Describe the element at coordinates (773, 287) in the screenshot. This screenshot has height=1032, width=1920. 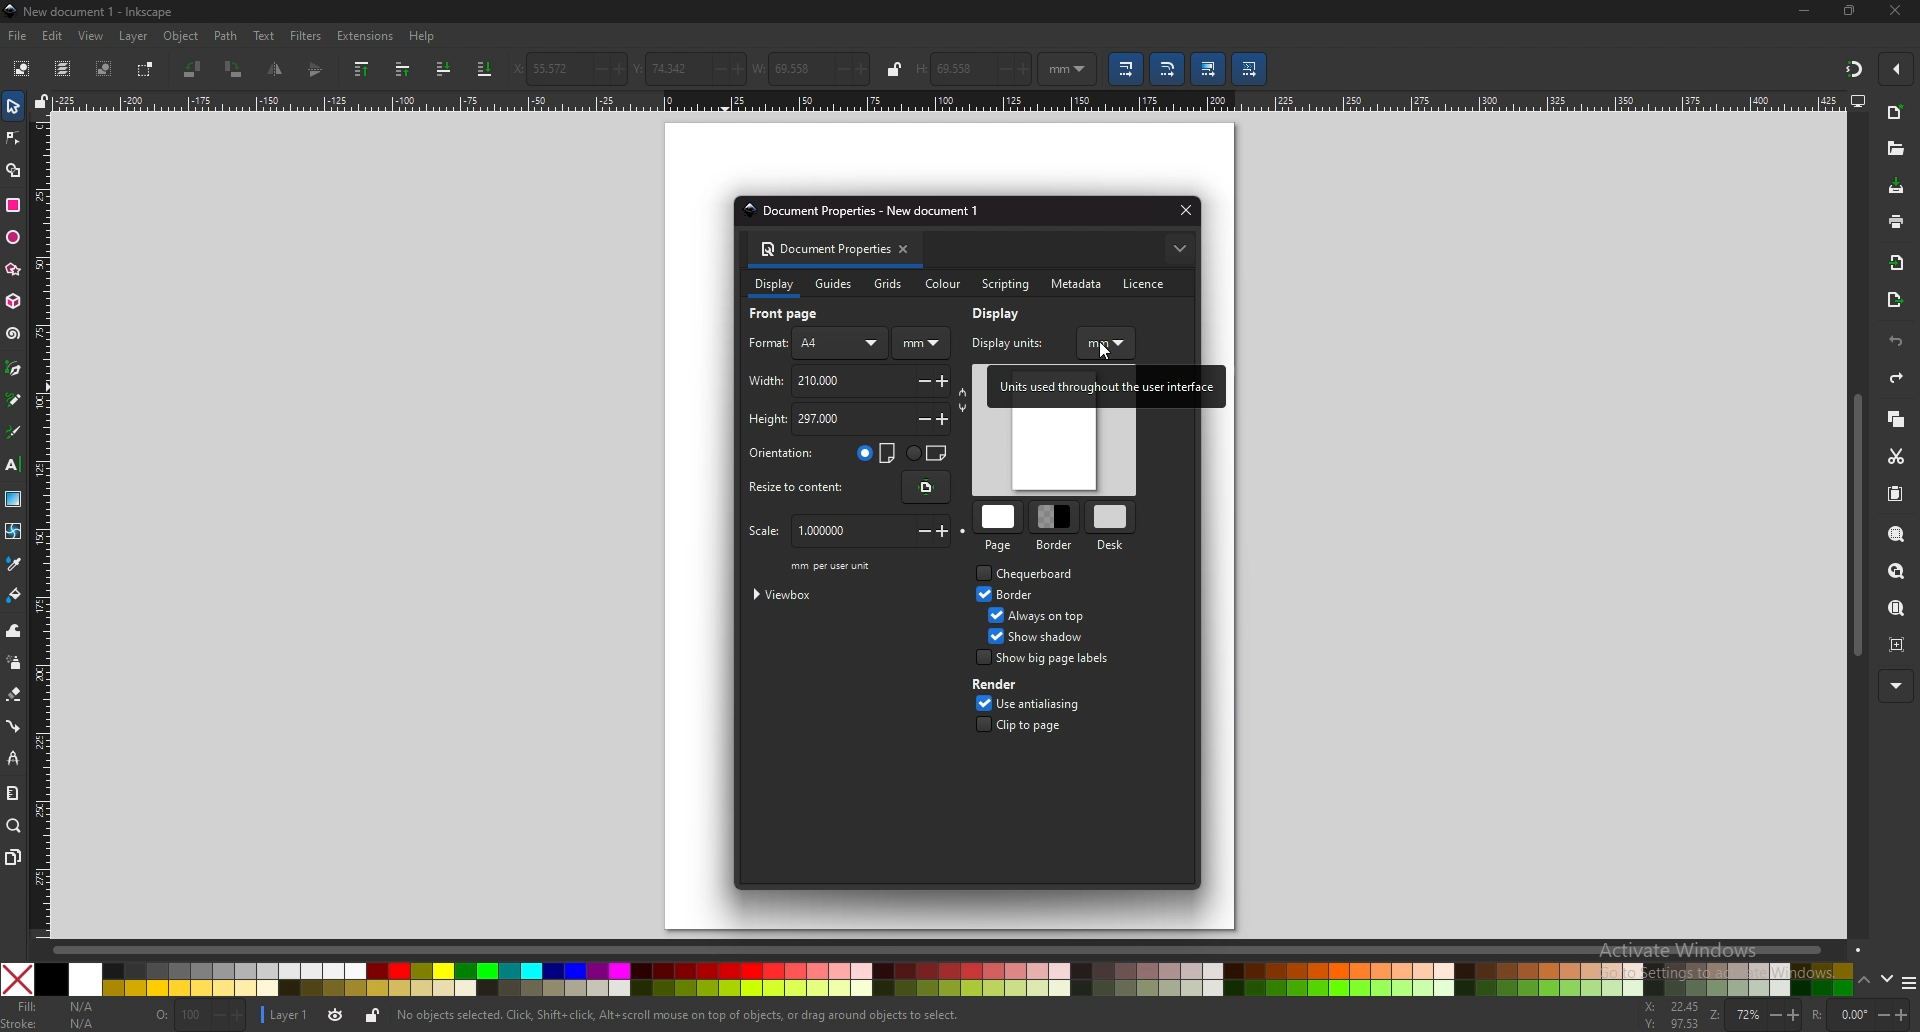
I see `display` at that location.